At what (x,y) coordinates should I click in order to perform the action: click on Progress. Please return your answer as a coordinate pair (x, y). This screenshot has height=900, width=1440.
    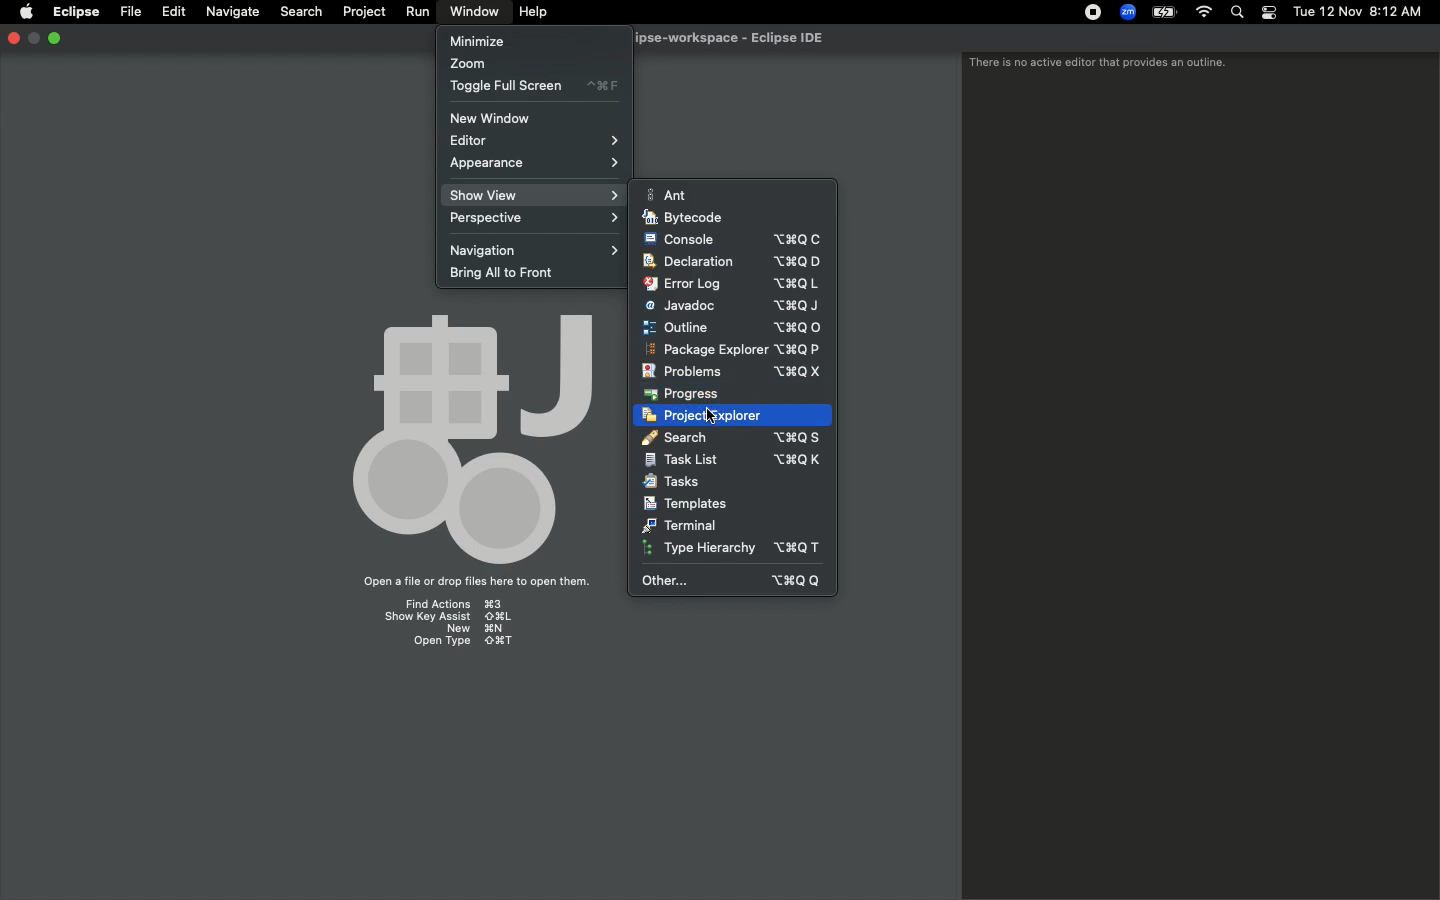
    Looking at the image, I should click on (685, 395).